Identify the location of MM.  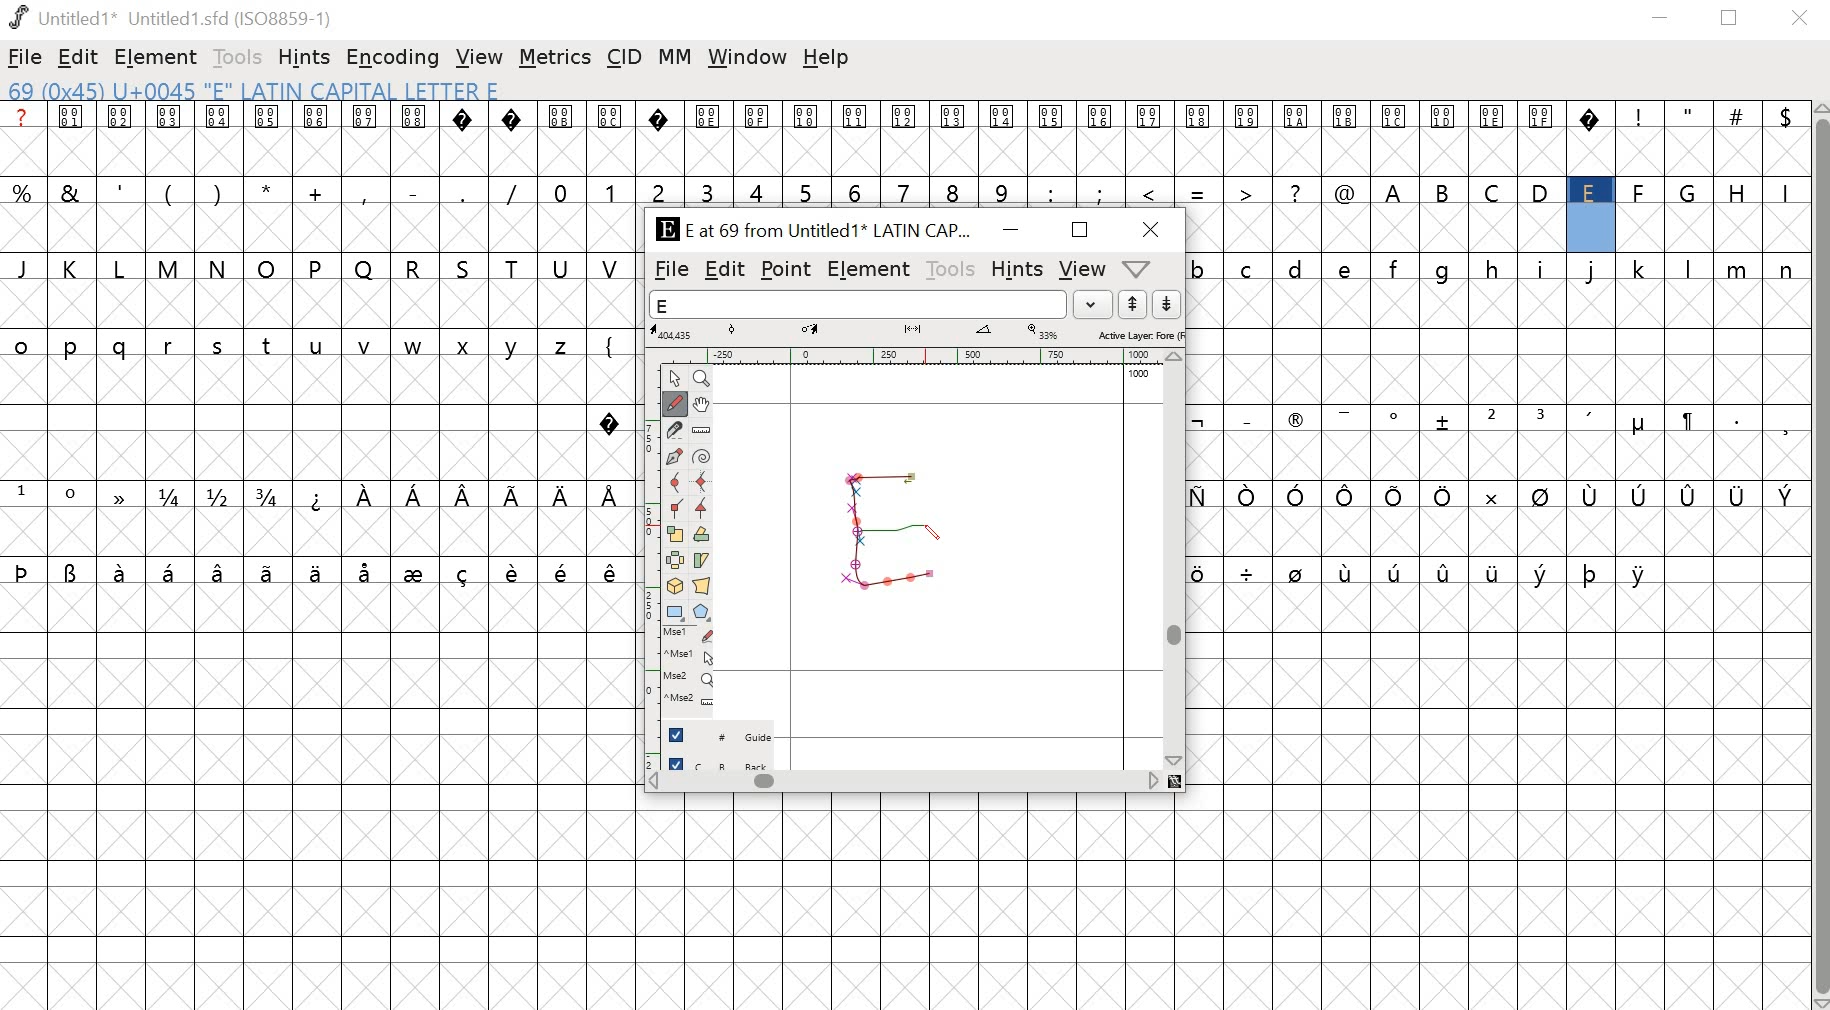
(675, 58).